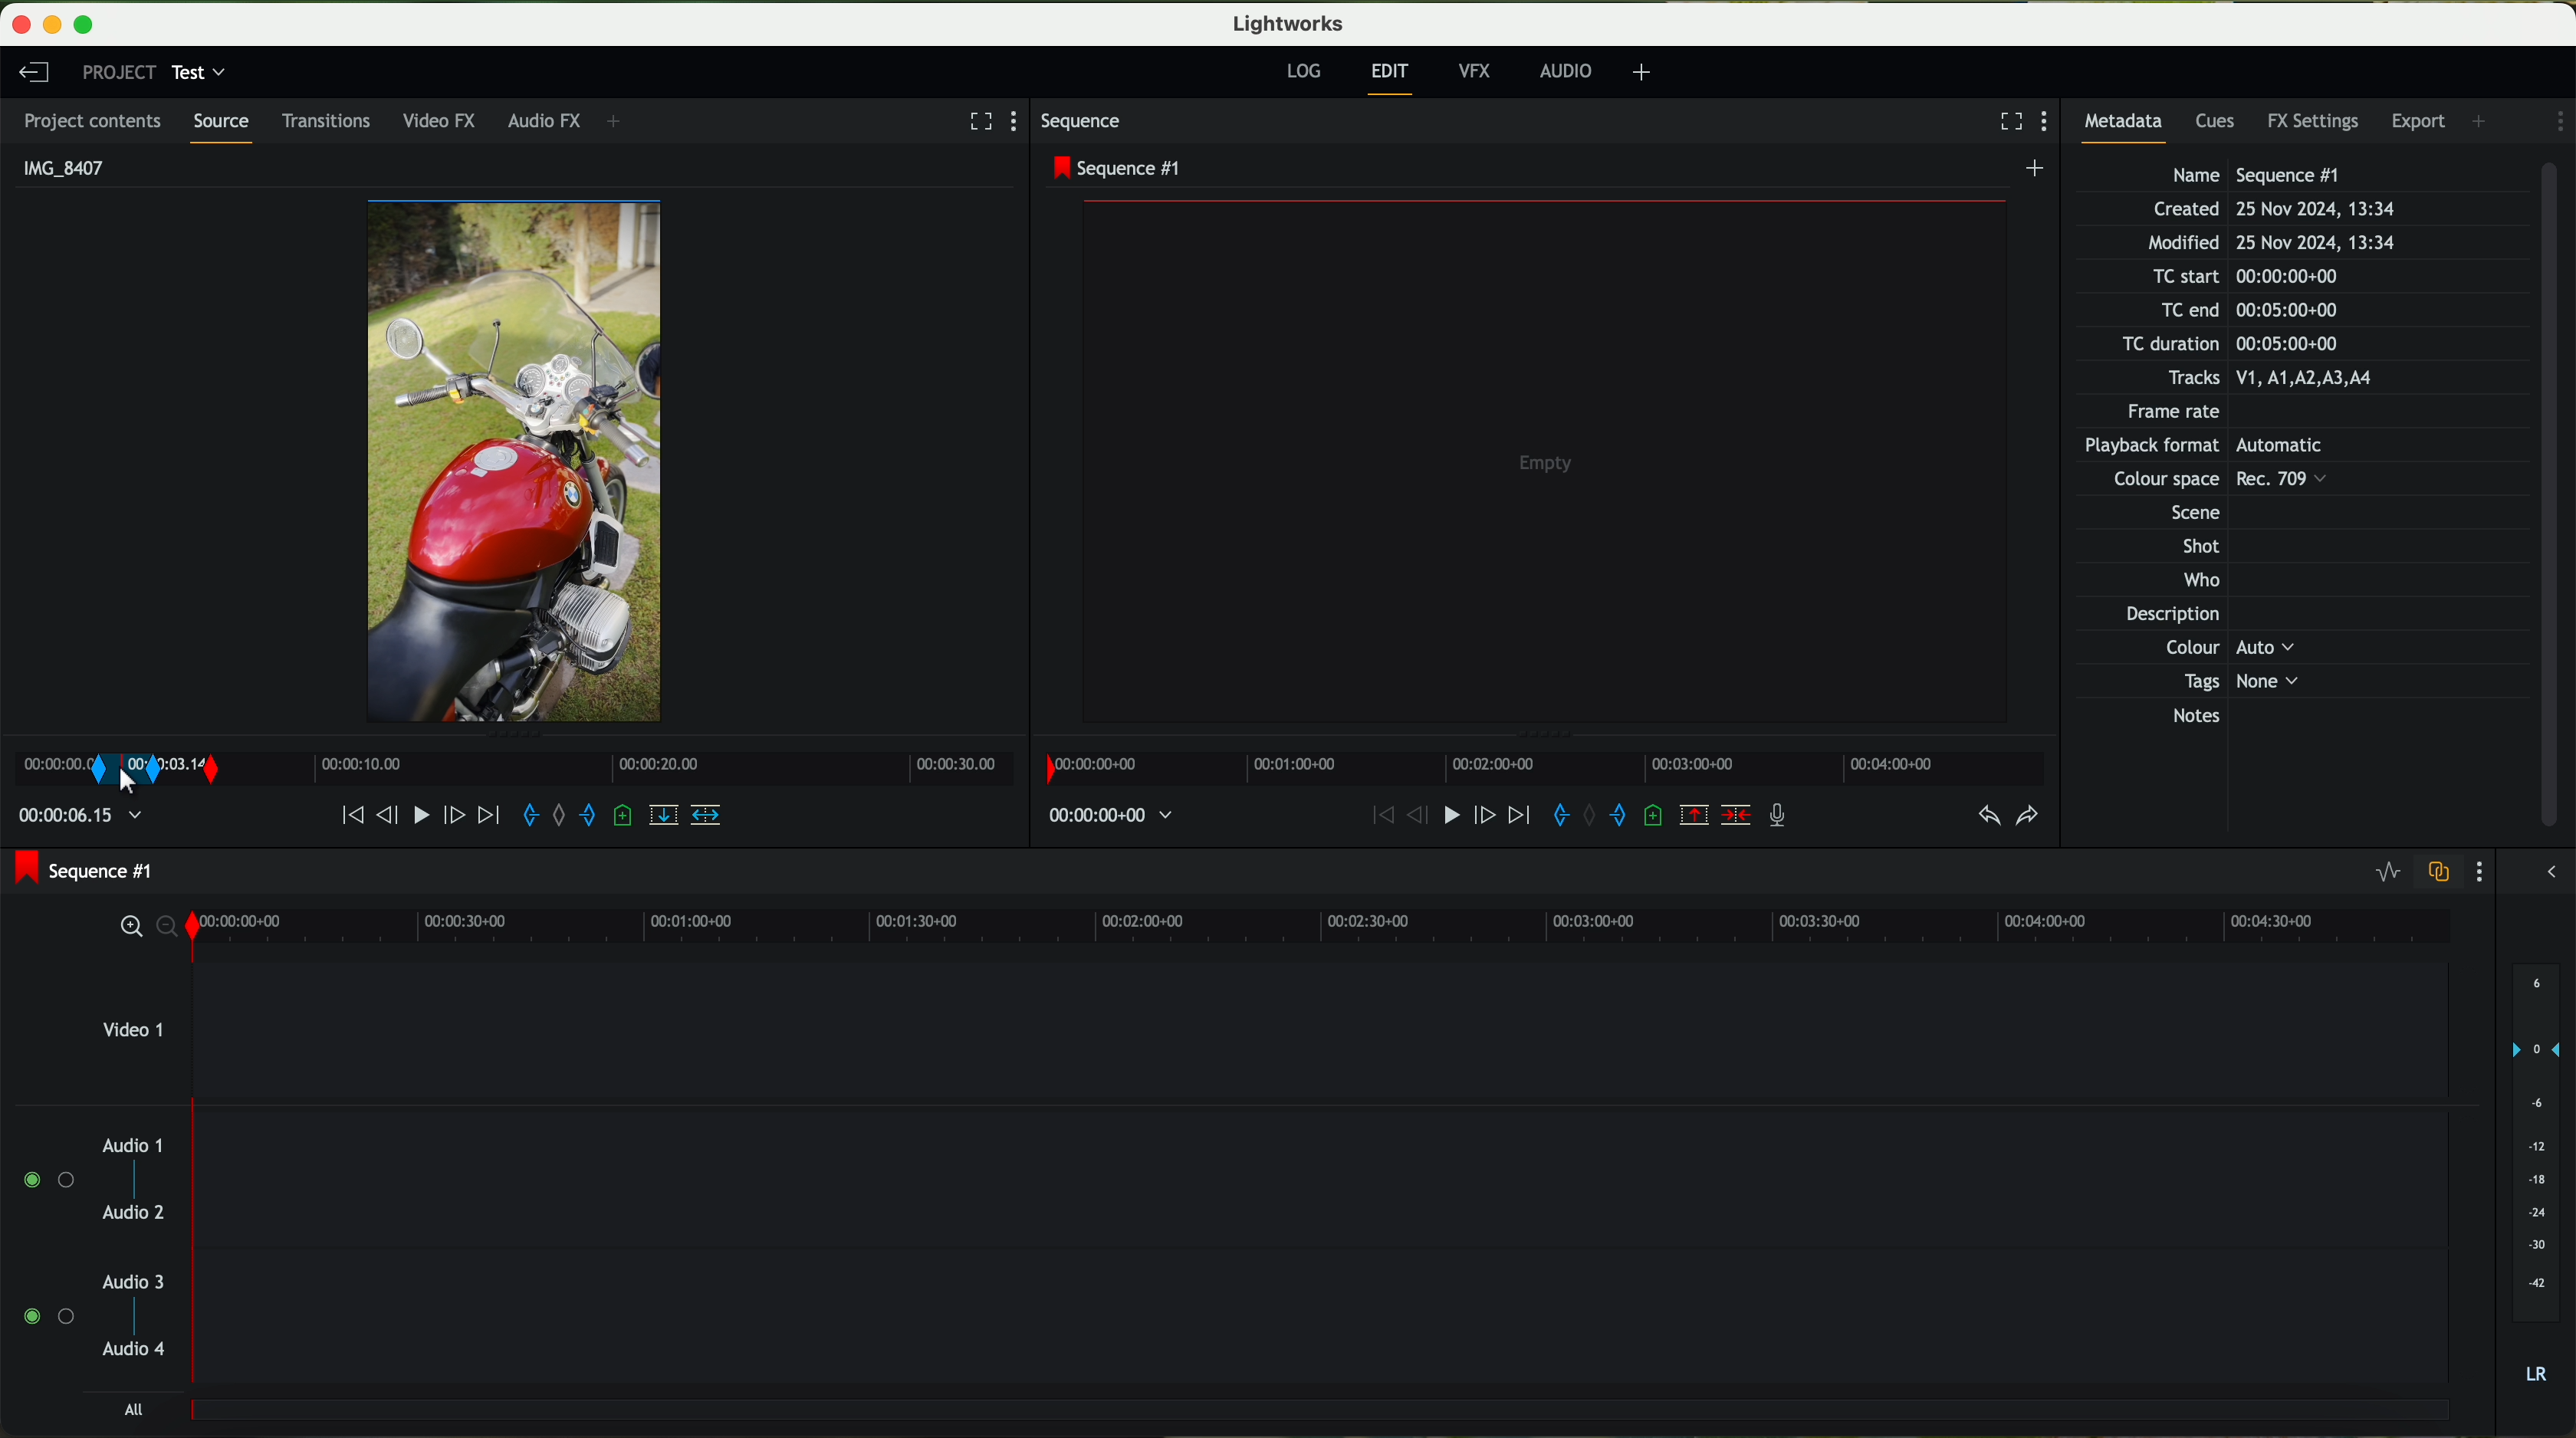  What do you see at coordinates (1562, 71) in the screenshot?
I see `AUDIO` at bounding box center [1562, 71].